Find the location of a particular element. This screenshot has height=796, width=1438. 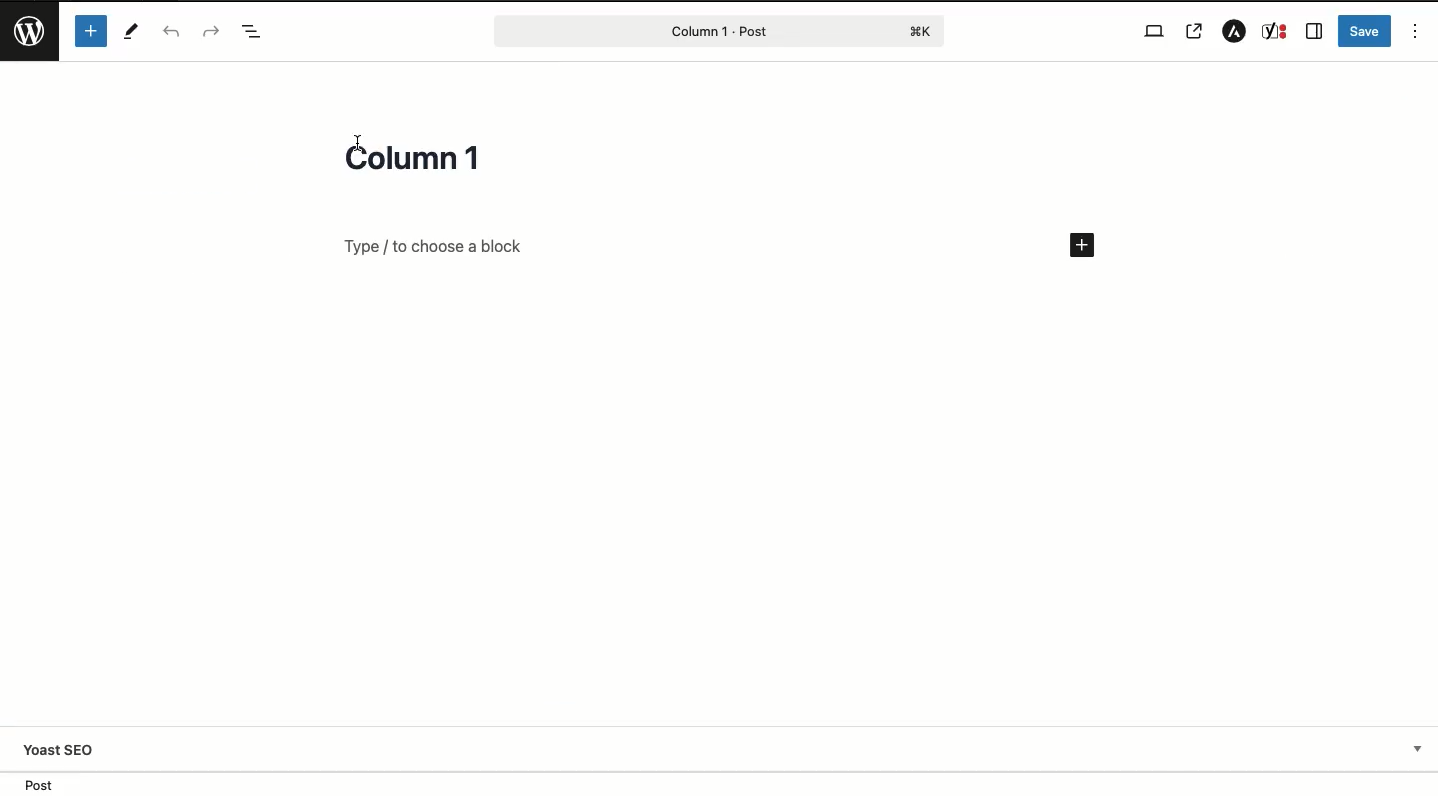

Yoast SEO is located at coordinates (729, 749).